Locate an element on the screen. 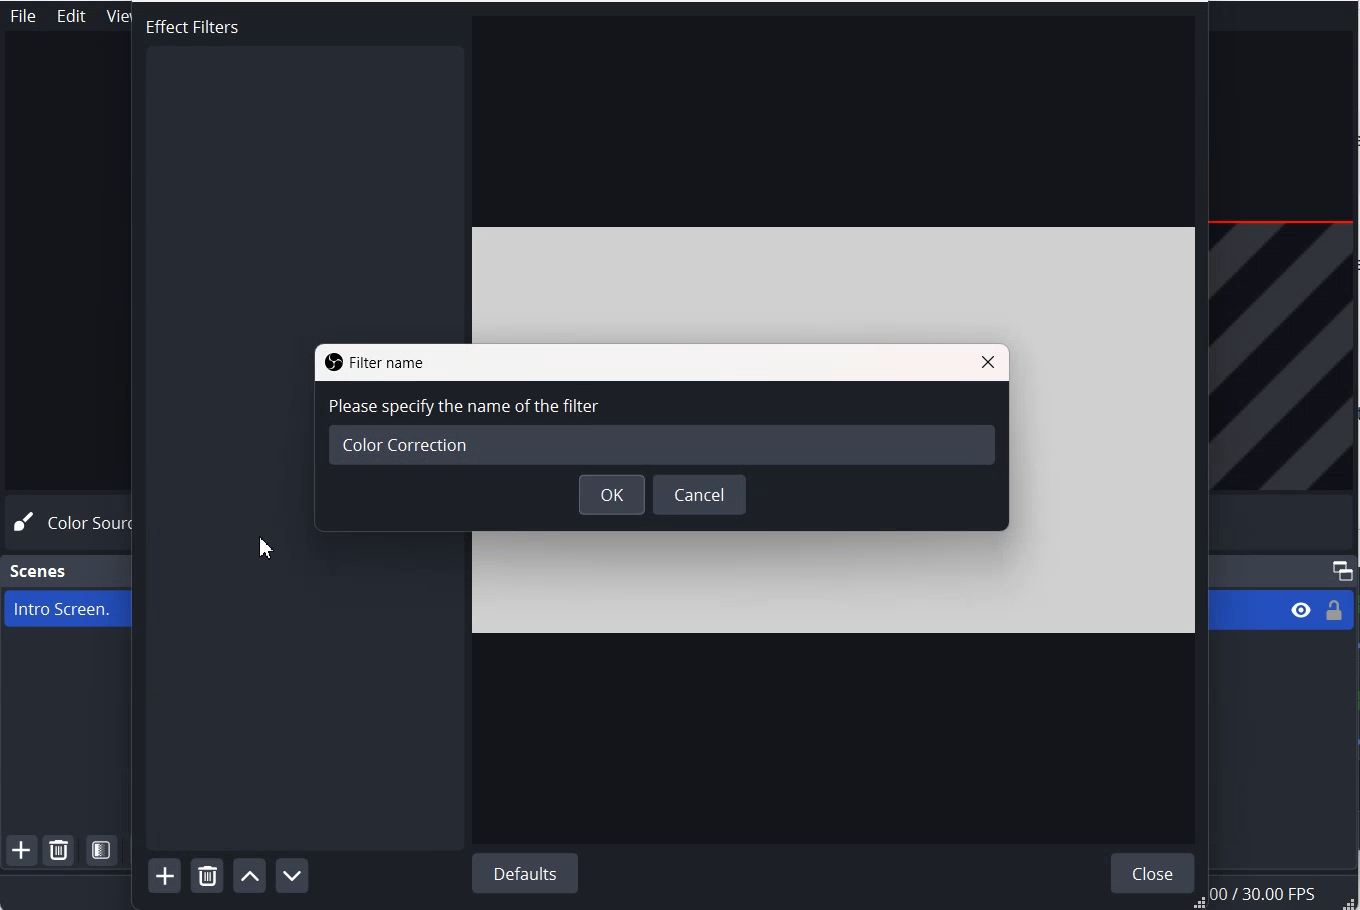 The image size is (1360, 910). Color Source is located at coordinates (73, 523).